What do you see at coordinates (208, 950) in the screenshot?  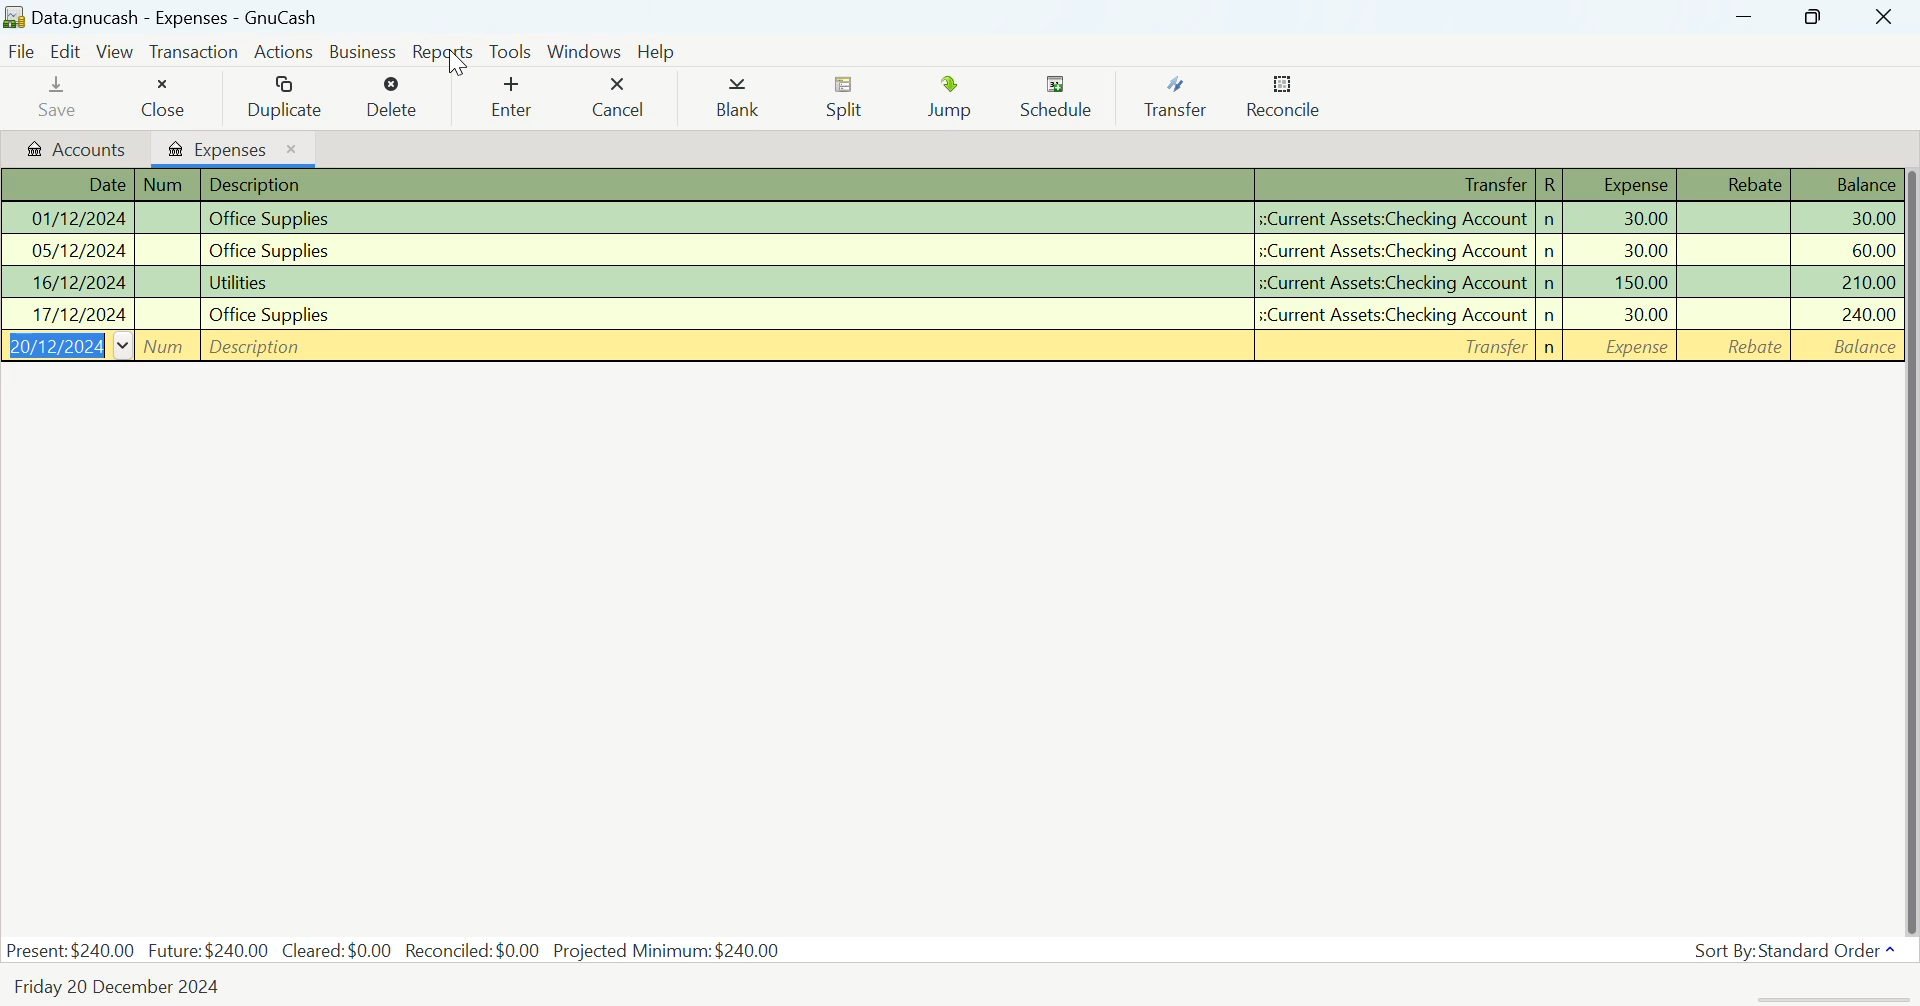 I see `Future` at bounding box center [208, 950].